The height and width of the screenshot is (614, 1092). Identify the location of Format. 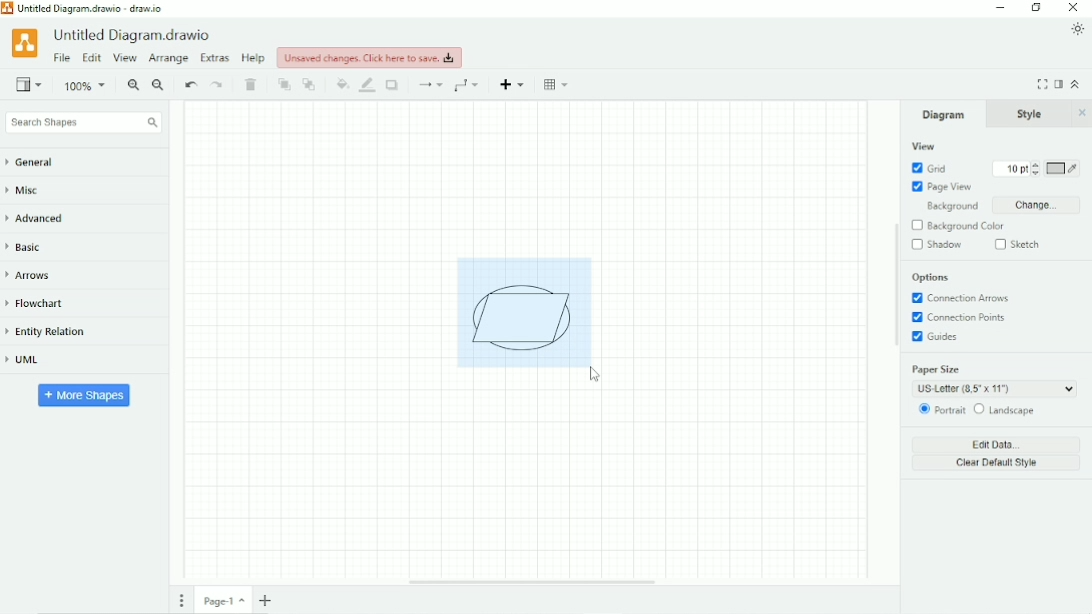
(1059, 84).